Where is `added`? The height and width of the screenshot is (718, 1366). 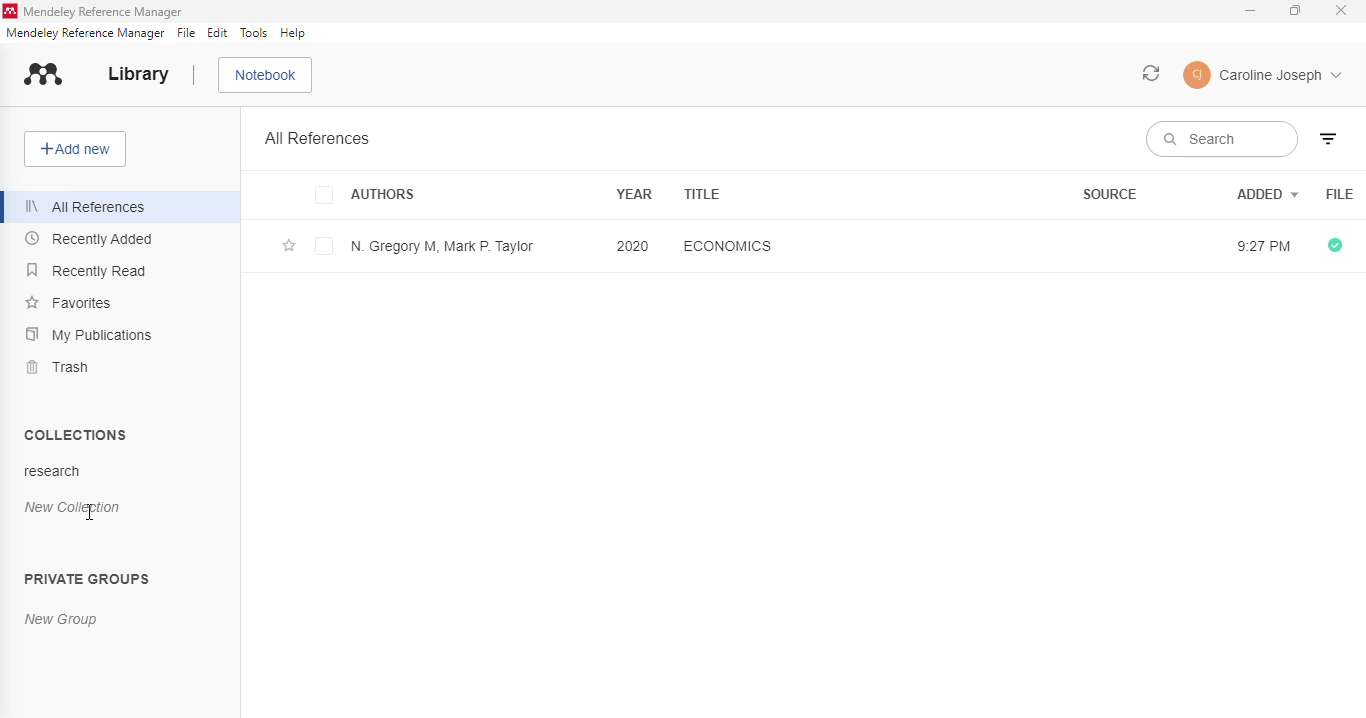 added is located at coordinates (1268, 193).